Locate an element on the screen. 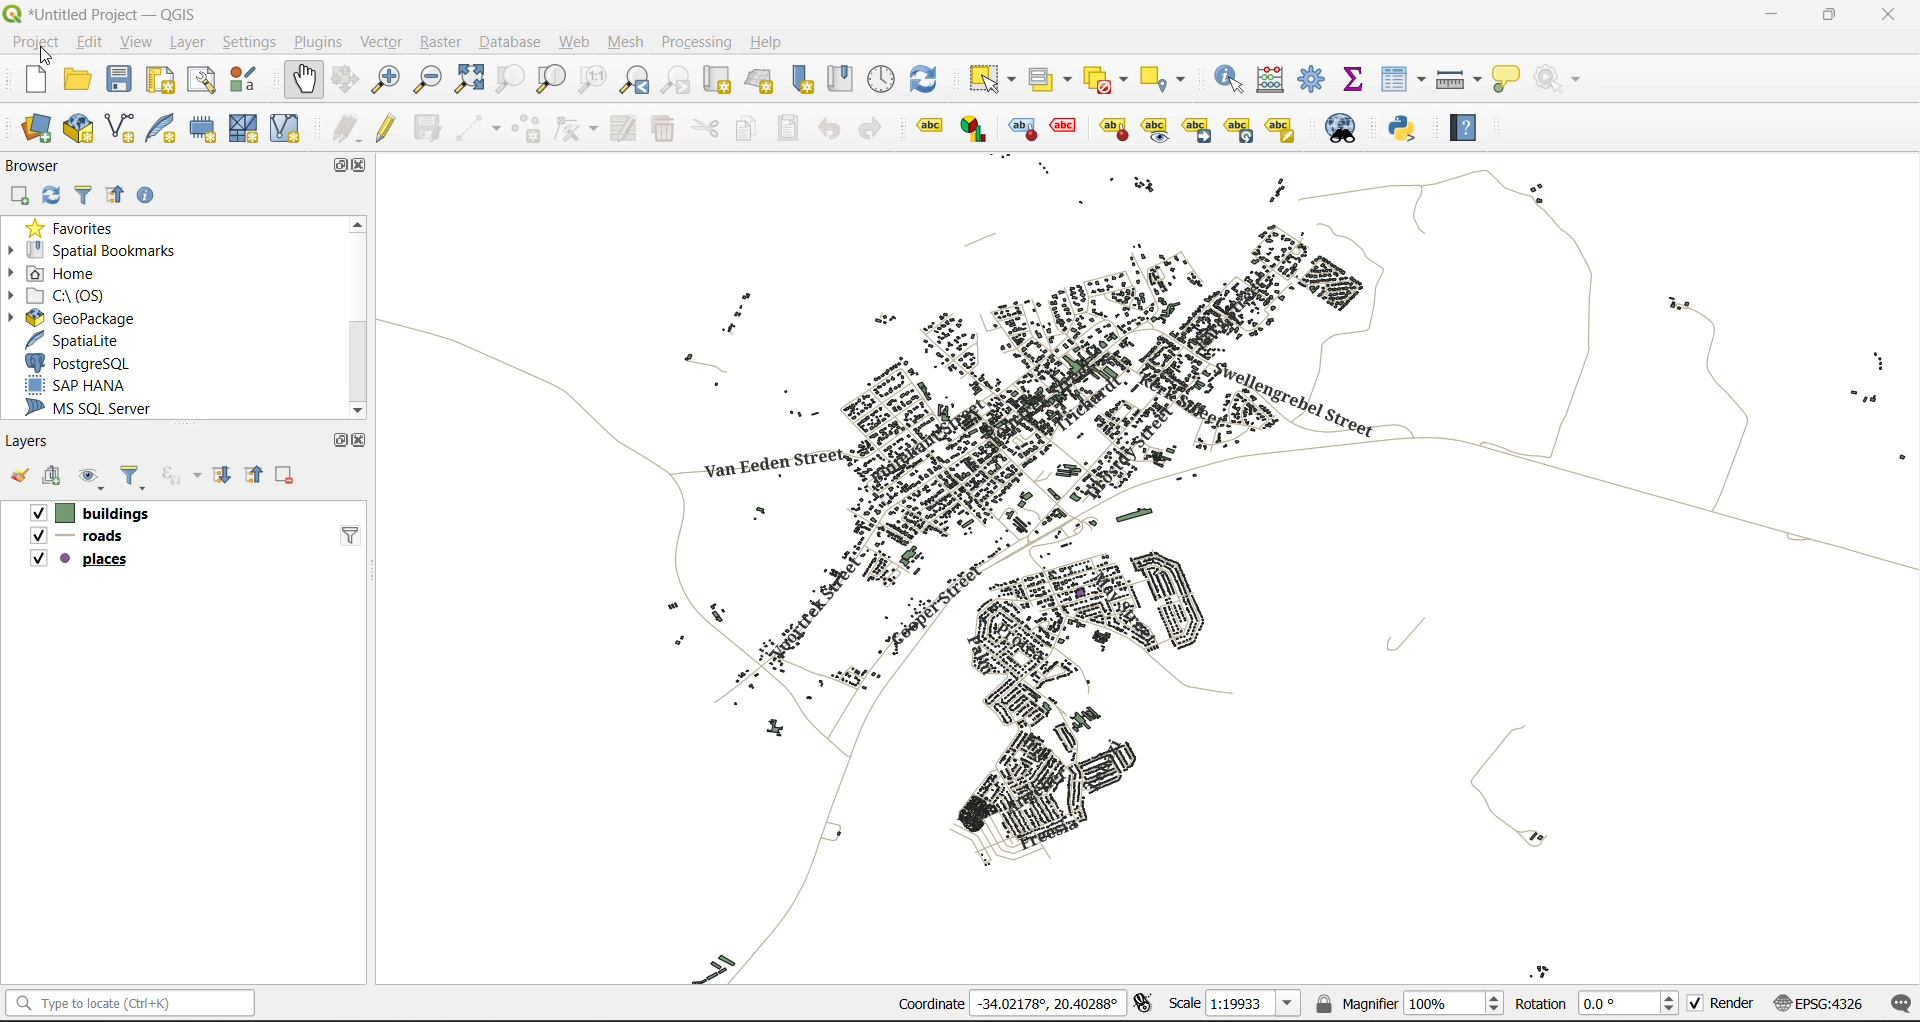 The image size is (1920, 1022). spatialite is located at coordinates (78, 339).